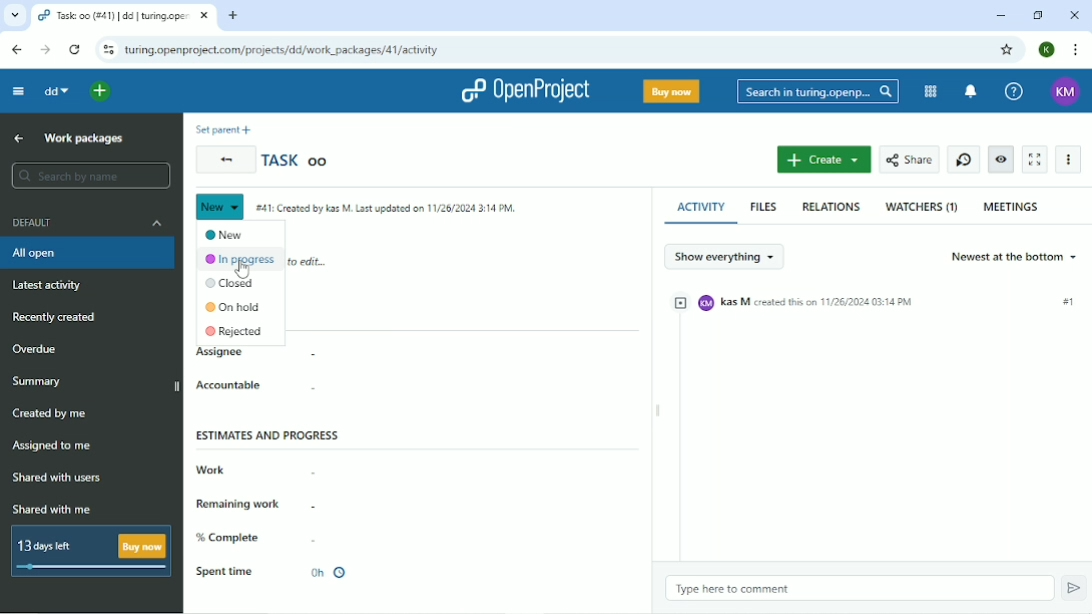  What do you see at coordinates (108, 50) in the screenshot?
I see `View site information` at bounding box center [108, 50].